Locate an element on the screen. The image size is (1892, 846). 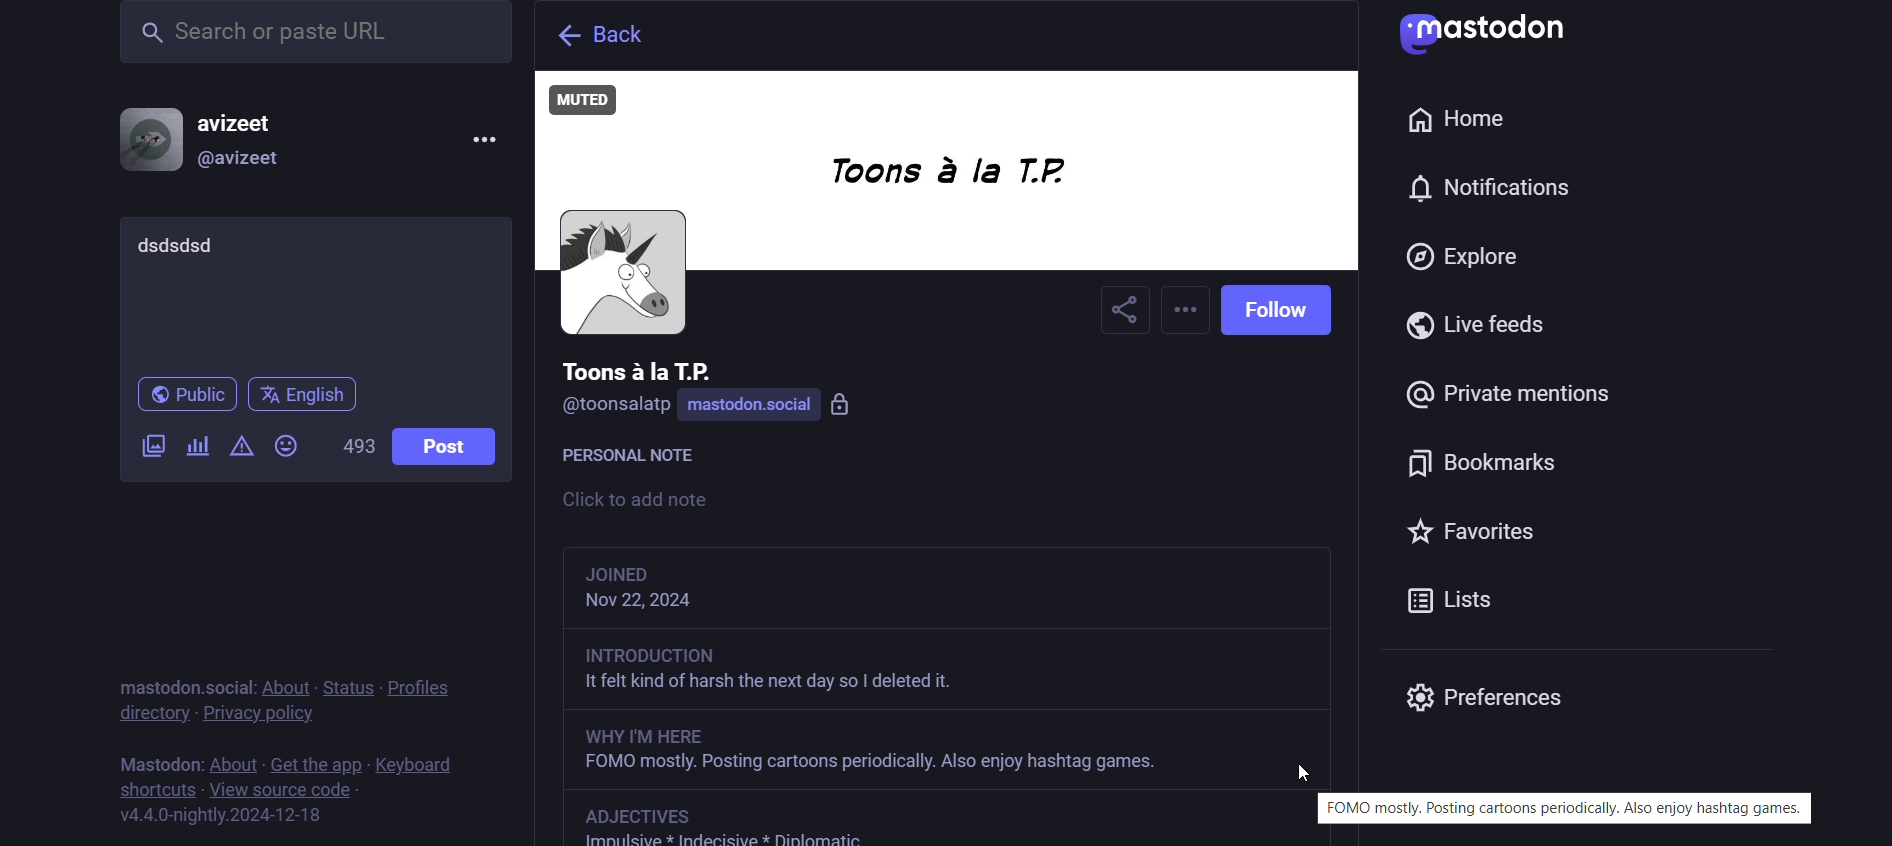
home is located at coordinates (1453, 118).